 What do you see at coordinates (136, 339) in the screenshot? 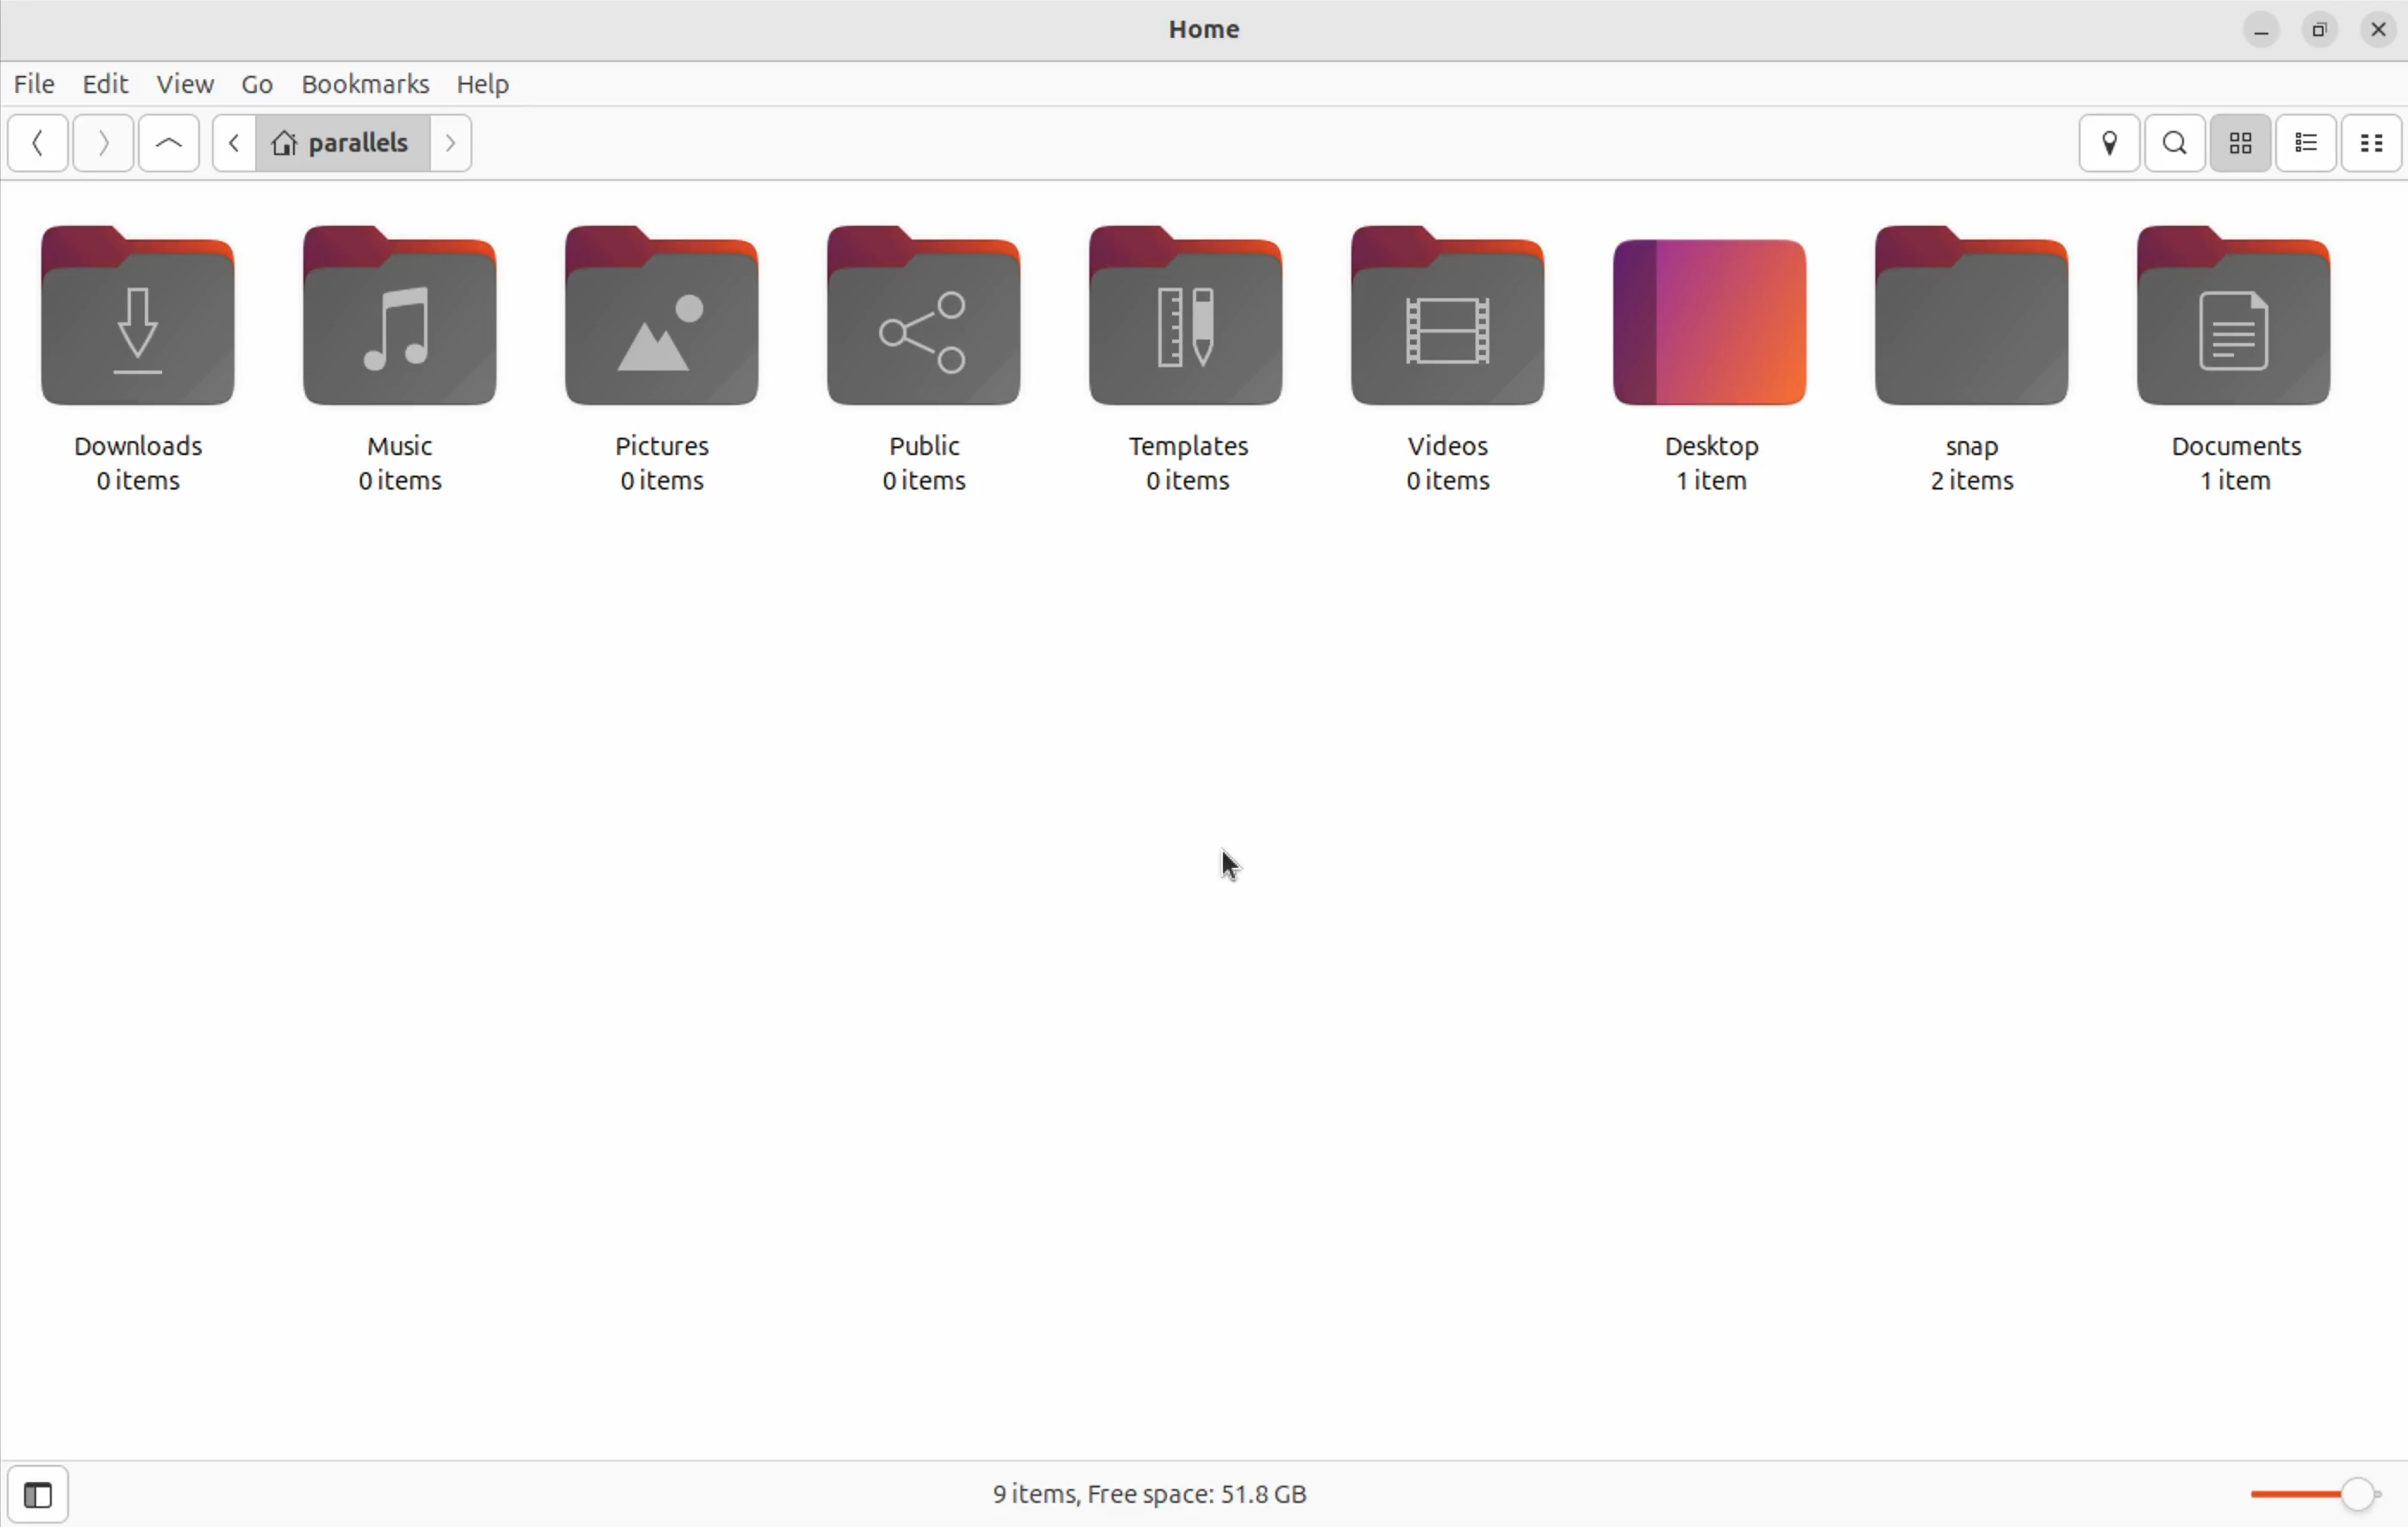
I see `downloads` at bounding box center [136, 339].